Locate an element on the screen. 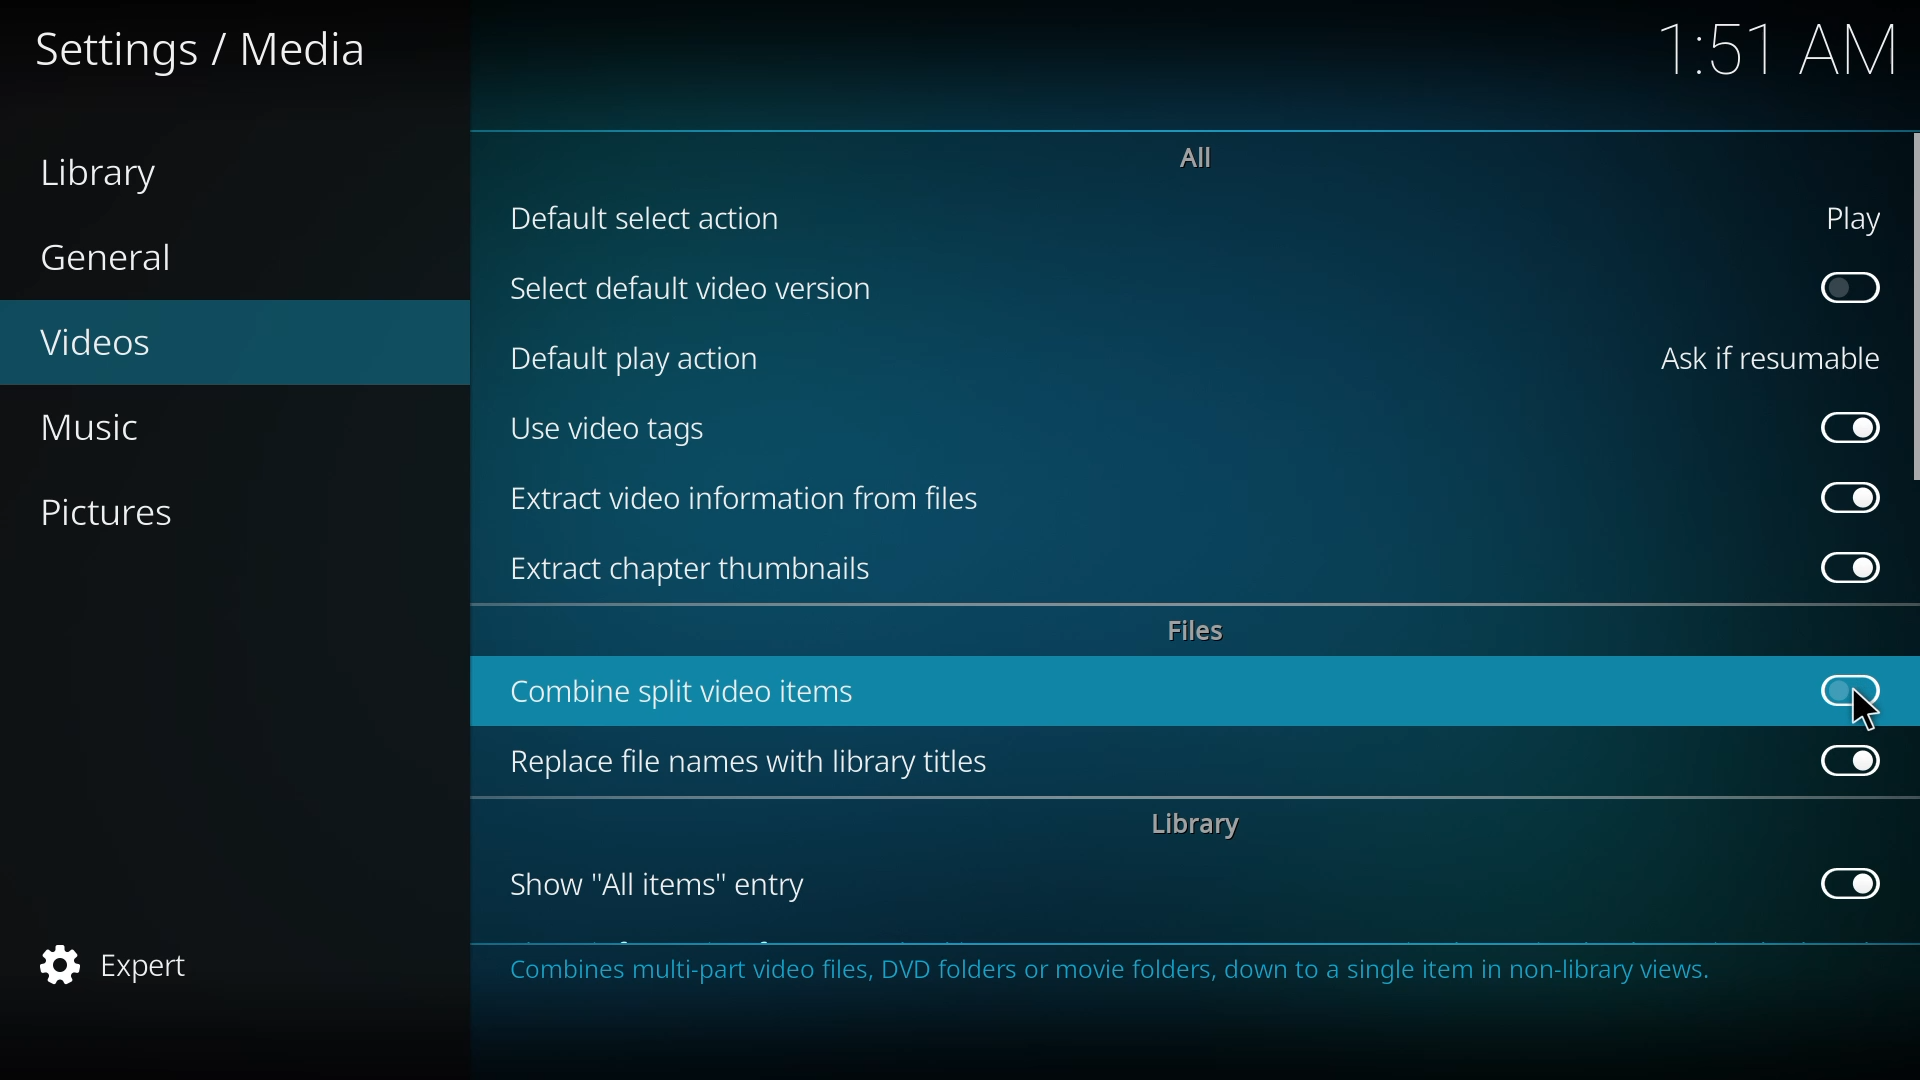 The height and width of the screenshot is (1080, 1920). general is located at coordinates (111, 261).